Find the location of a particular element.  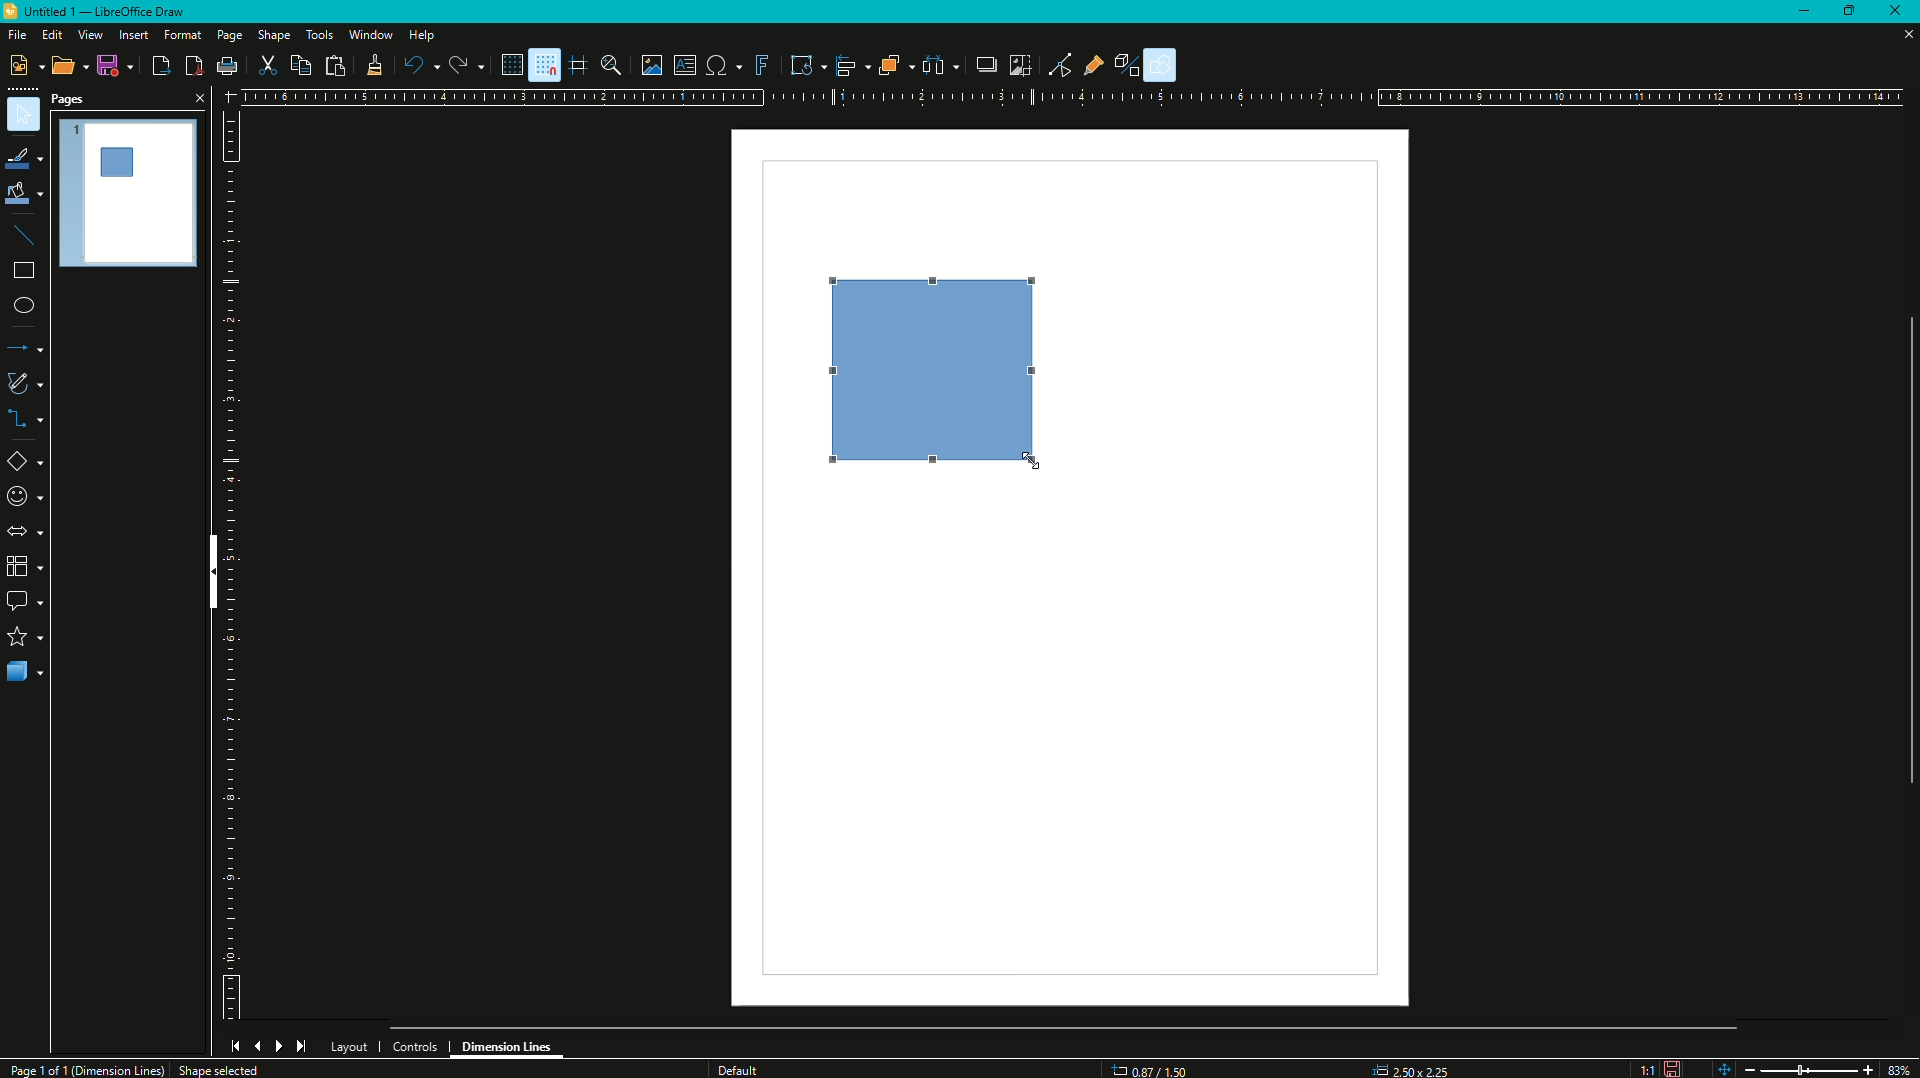

Transformations is located at coordinates (800, 63).